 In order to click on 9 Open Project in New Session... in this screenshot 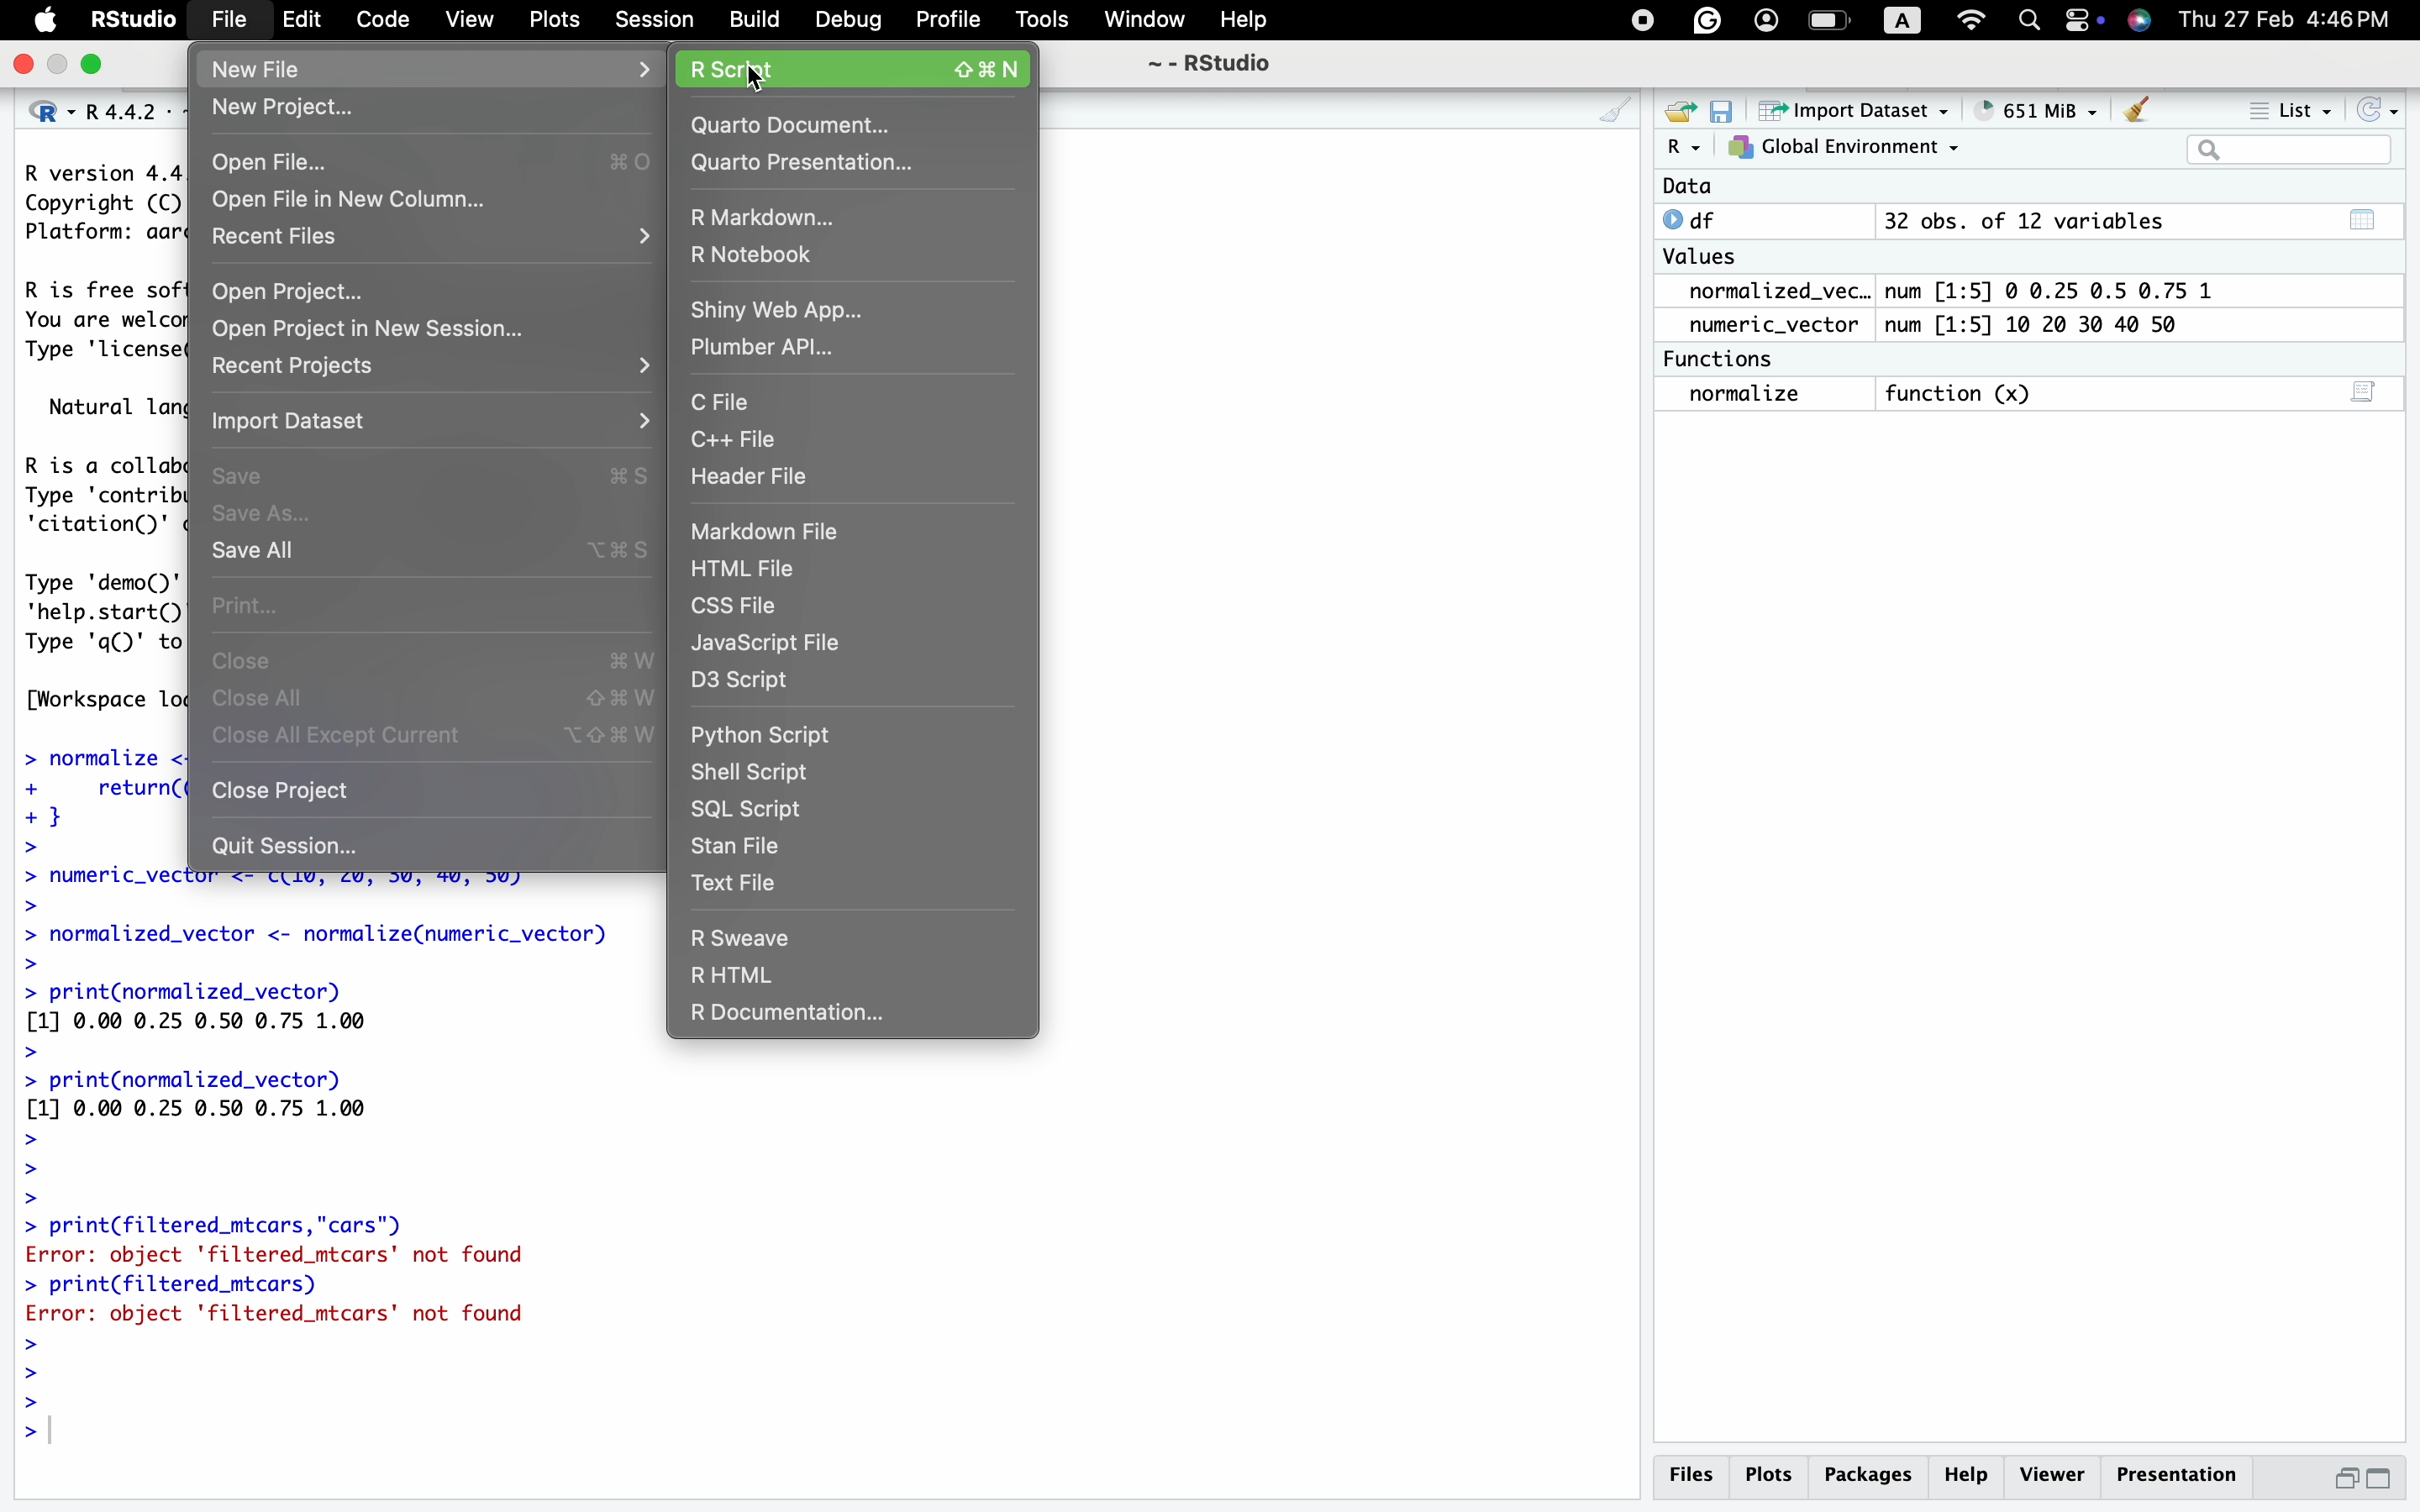, I will do `click(403, 327)`.